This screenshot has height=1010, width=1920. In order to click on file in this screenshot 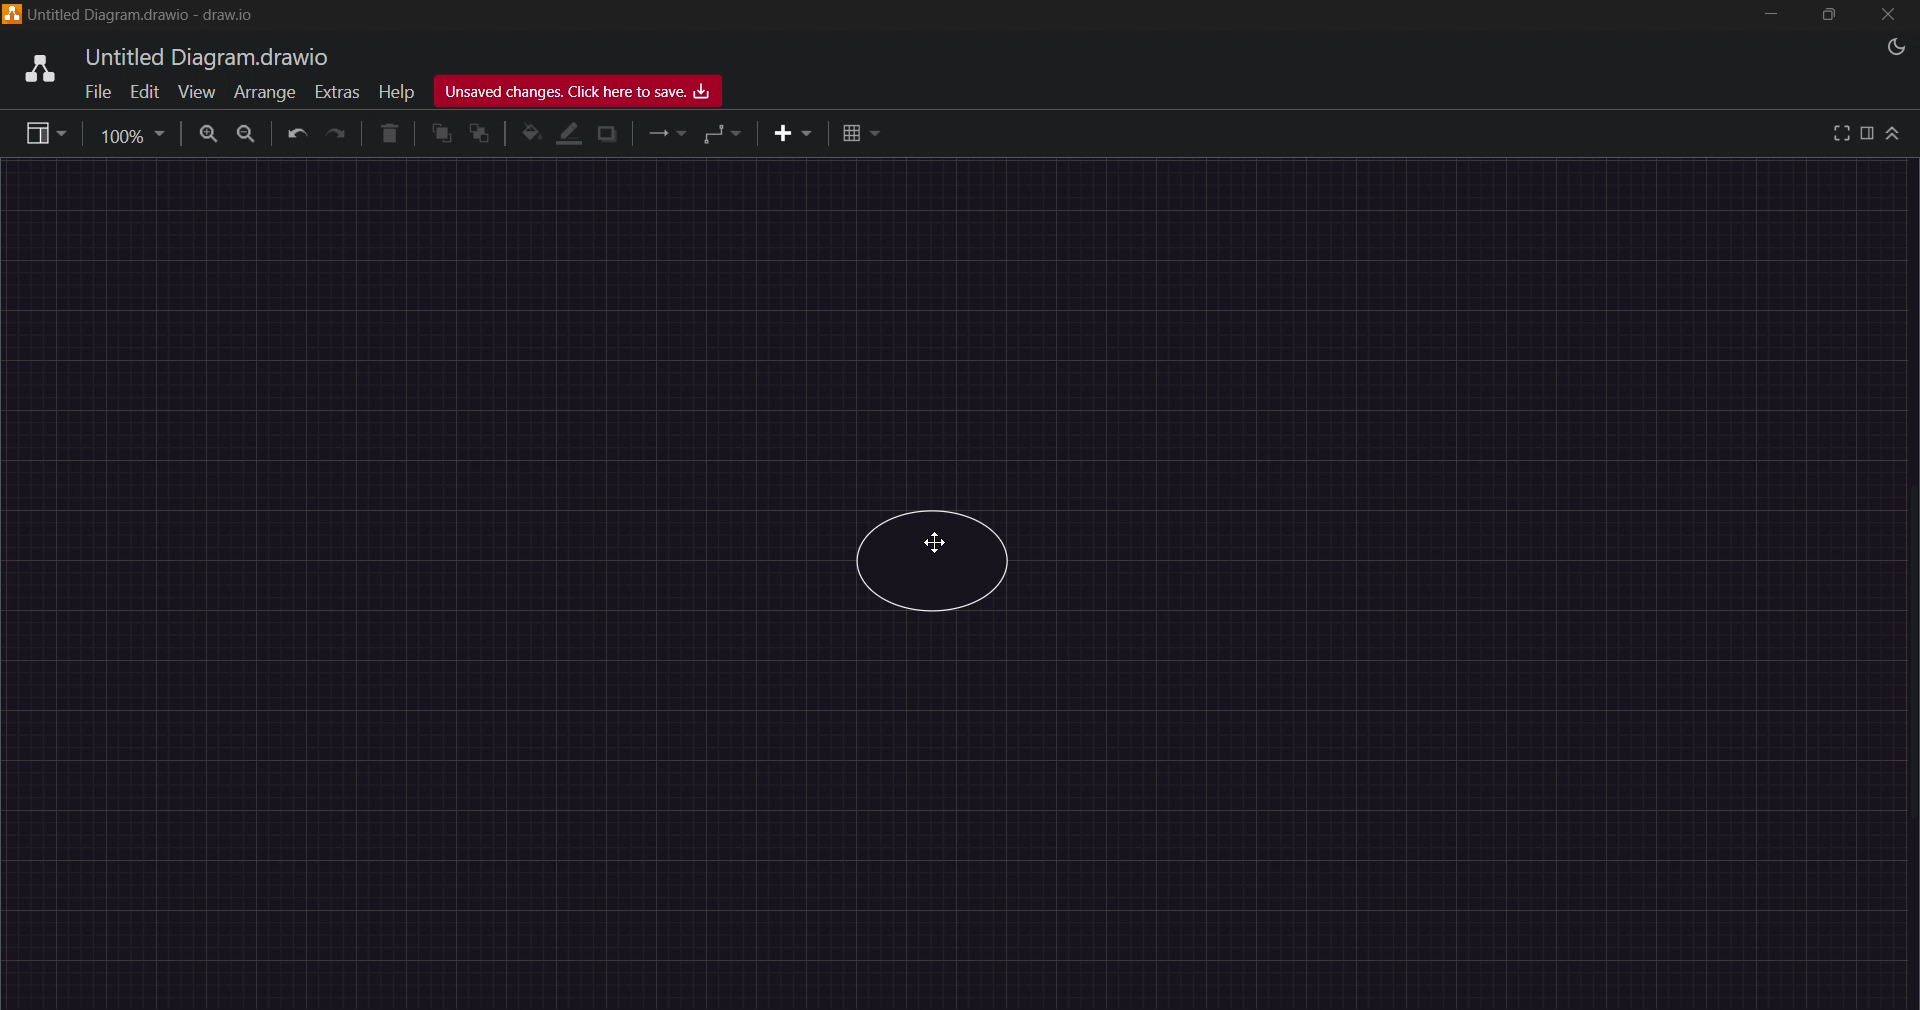, I will do `click(95, 93)`.